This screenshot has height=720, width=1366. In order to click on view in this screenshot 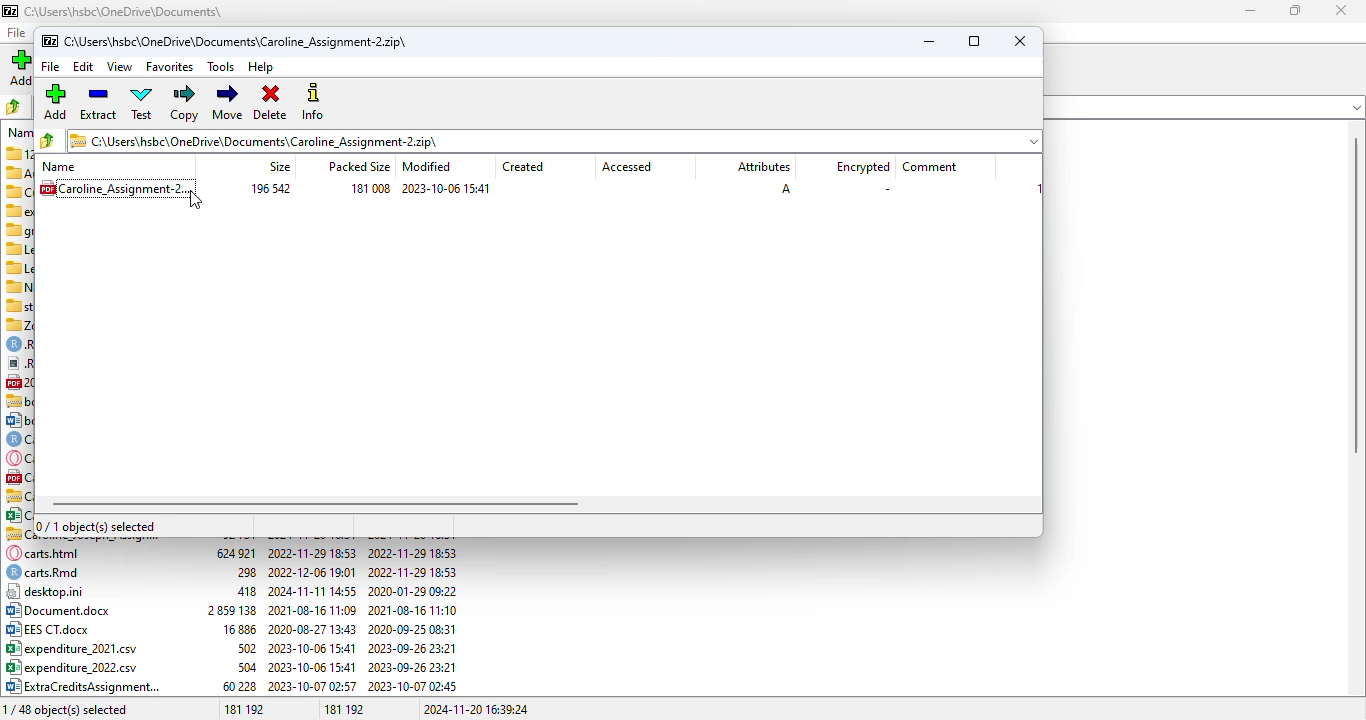, I will do `click(120, 67)`.